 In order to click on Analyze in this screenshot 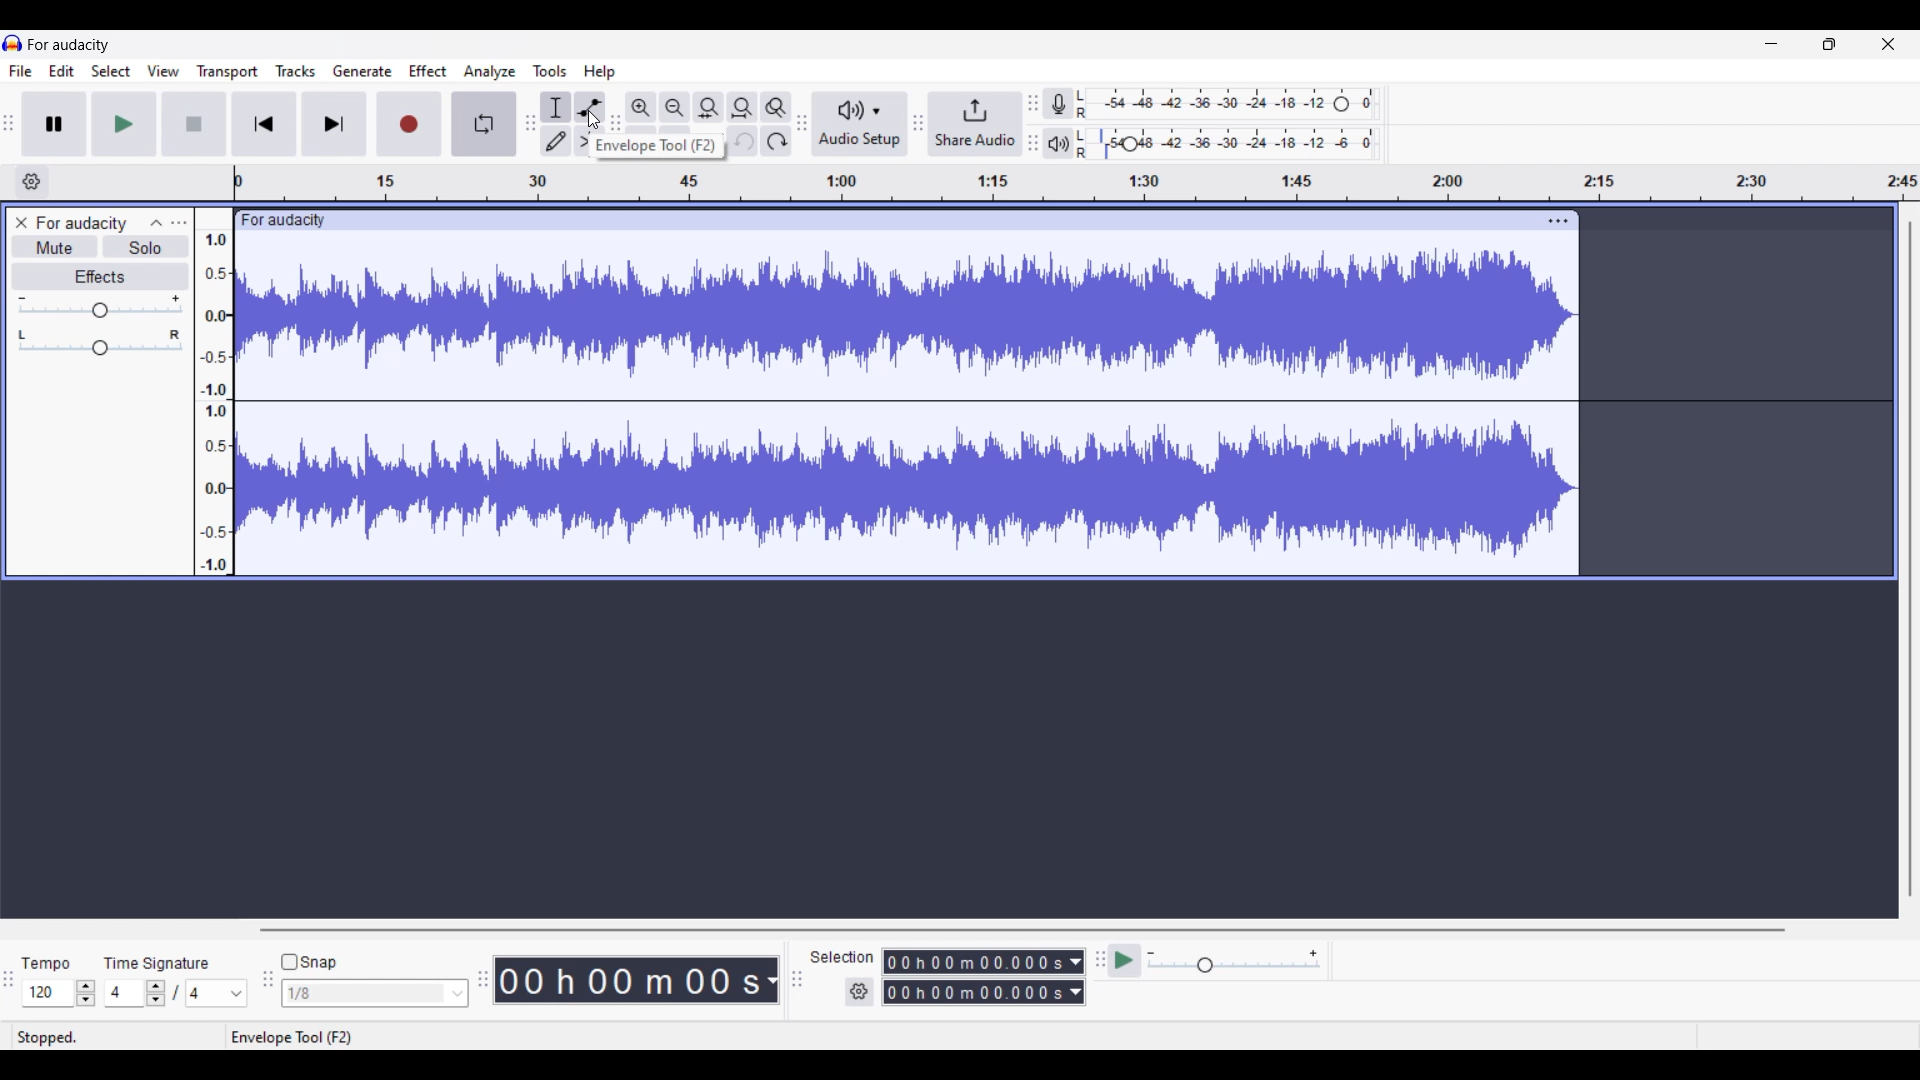, I will do `click(490, 72)`.